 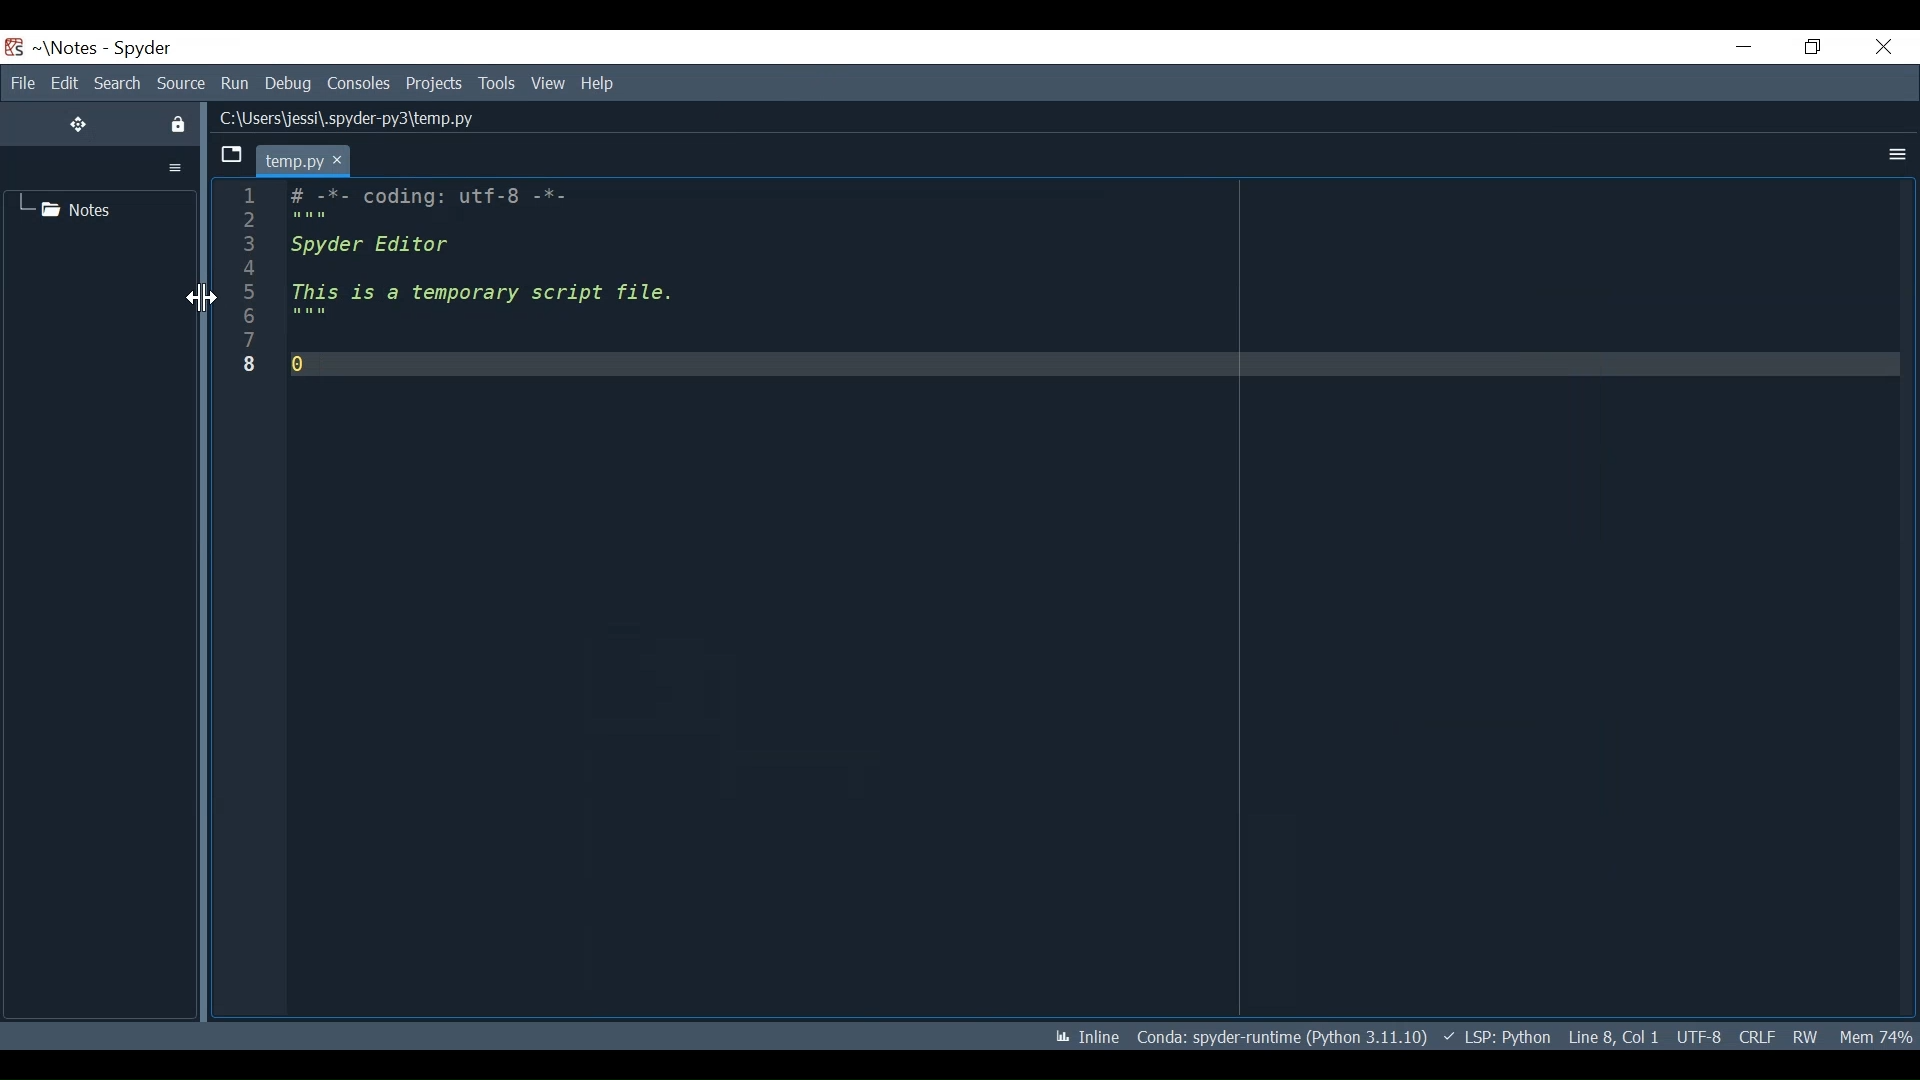 What do you see at coordinates (549, 85) in the screenshot?
I see `View` at bounding box center [549, 85].